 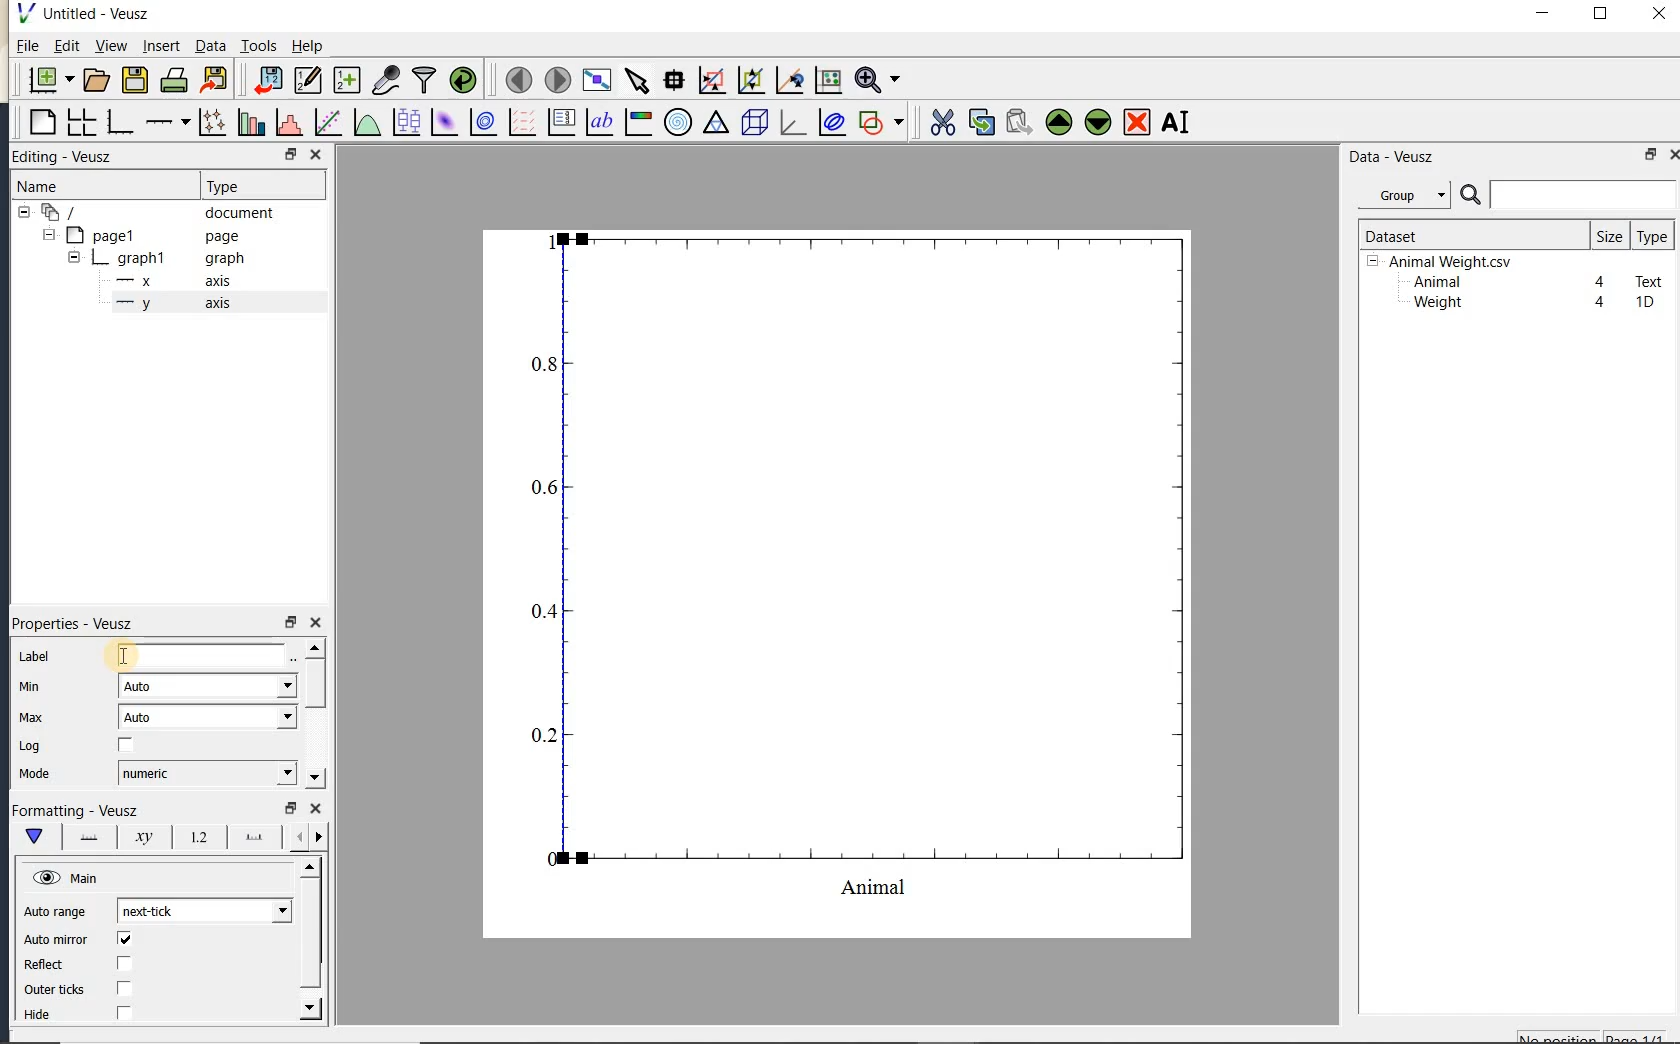 I want to click on major ticks, so click(x=250, y=836).